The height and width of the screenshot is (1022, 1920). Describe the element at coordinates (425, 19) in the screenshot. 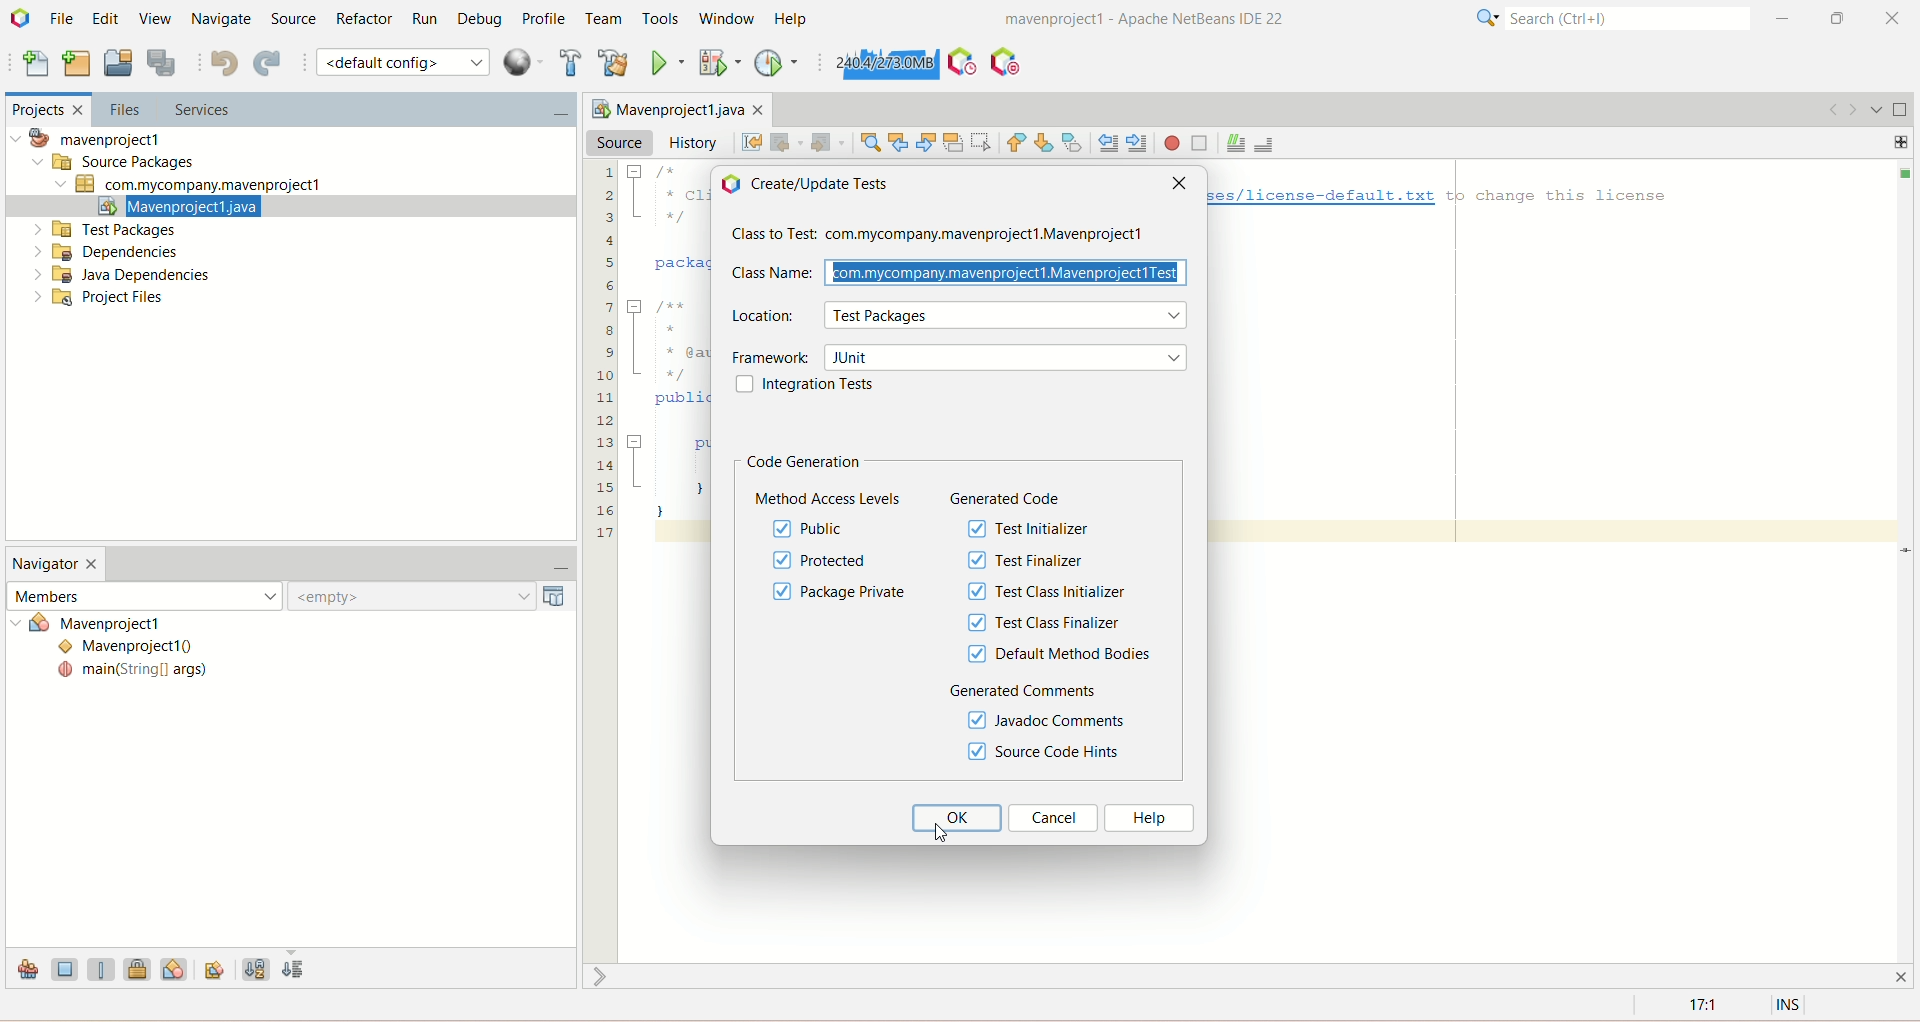

I see `run` at that location.